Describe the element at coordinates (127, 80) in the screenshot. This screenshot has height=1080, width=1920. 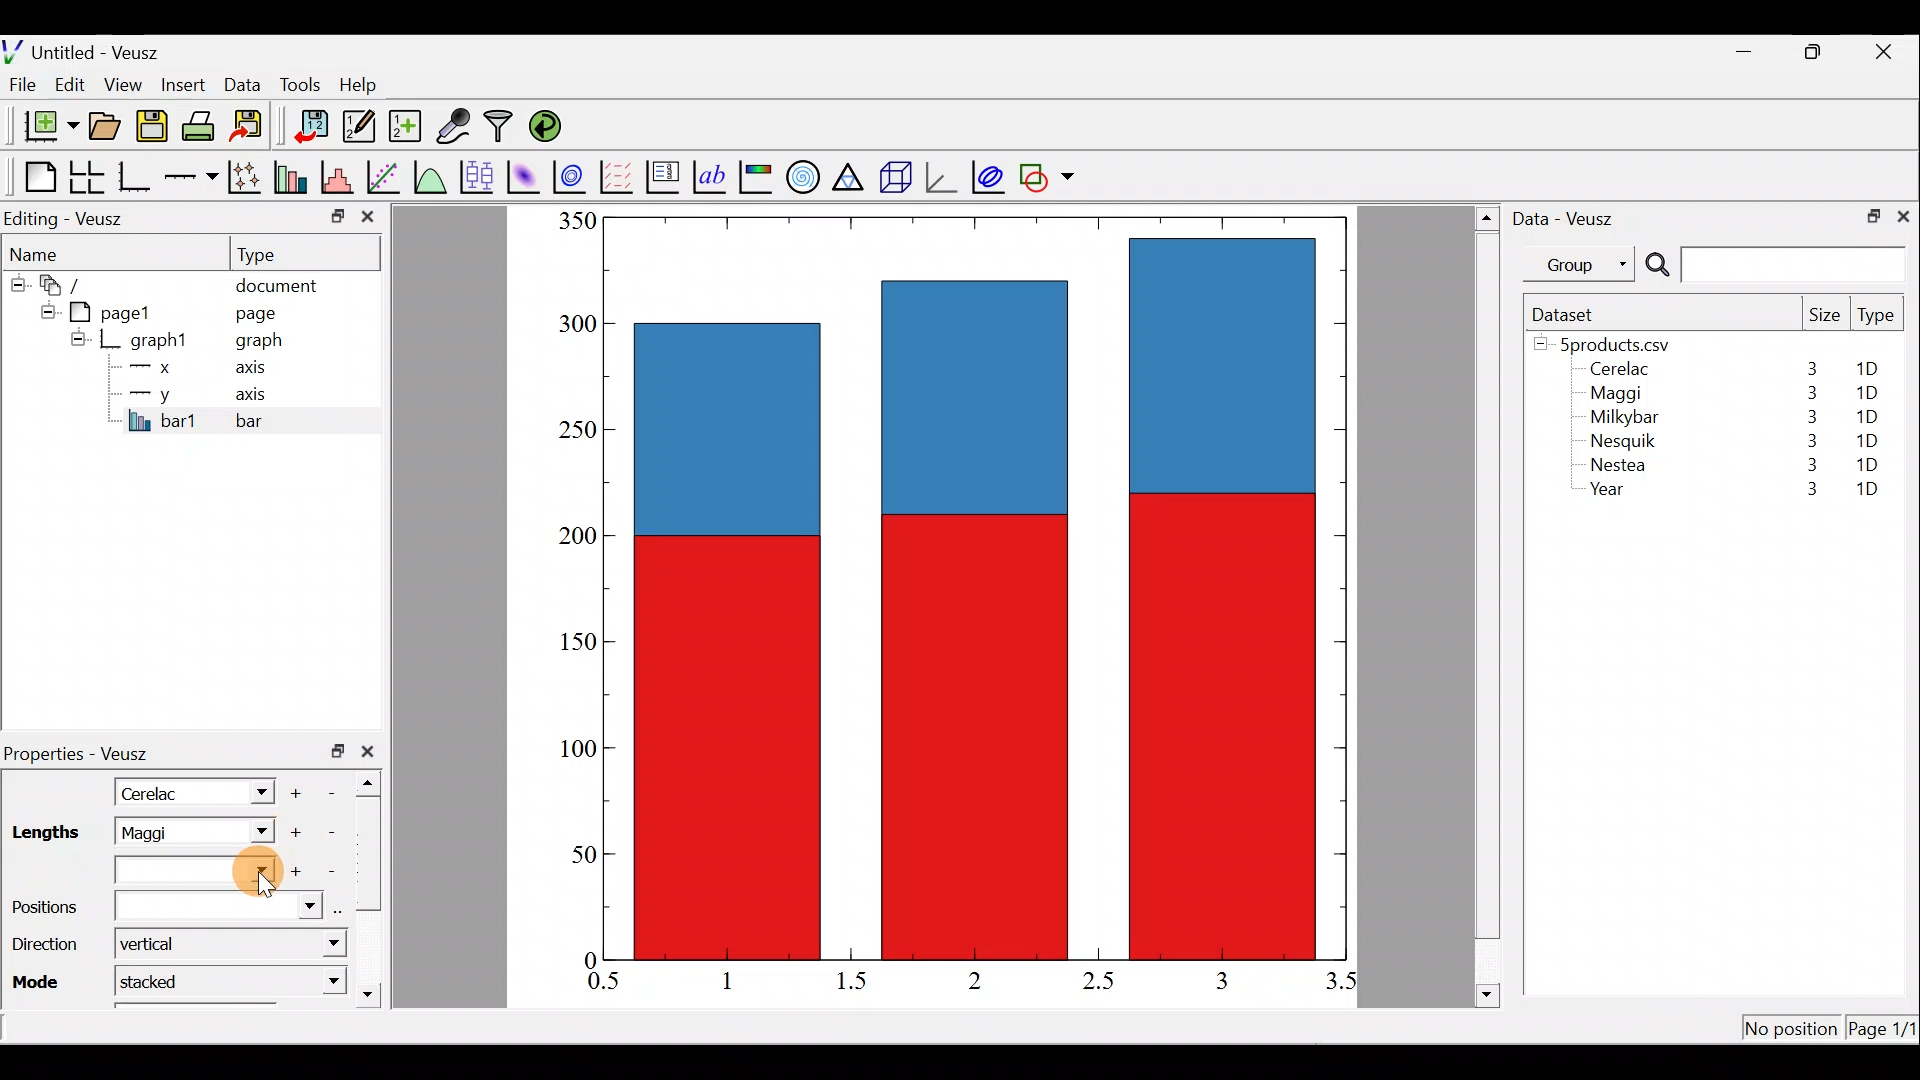
I see `View` at that location.